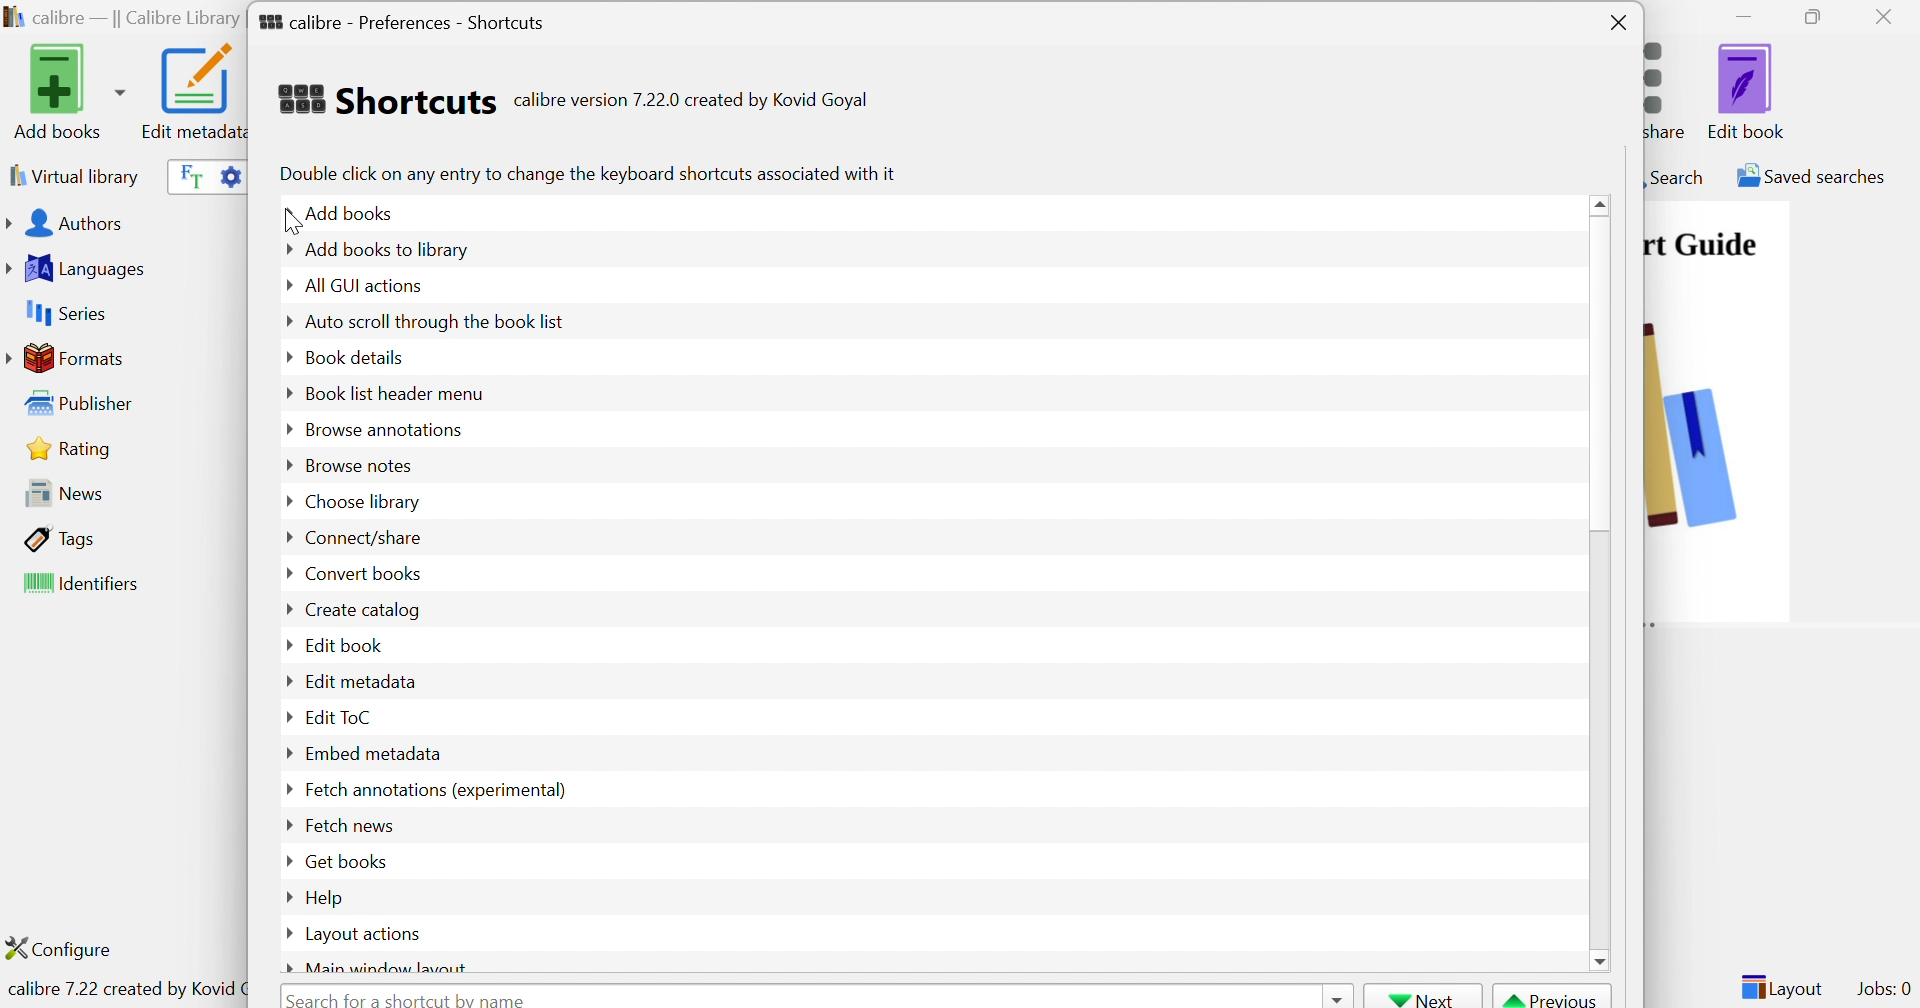  Describe the element at coordinates (123, 991) in the screenshot. I see `calibre 7.22 created by Kovid` at that location.